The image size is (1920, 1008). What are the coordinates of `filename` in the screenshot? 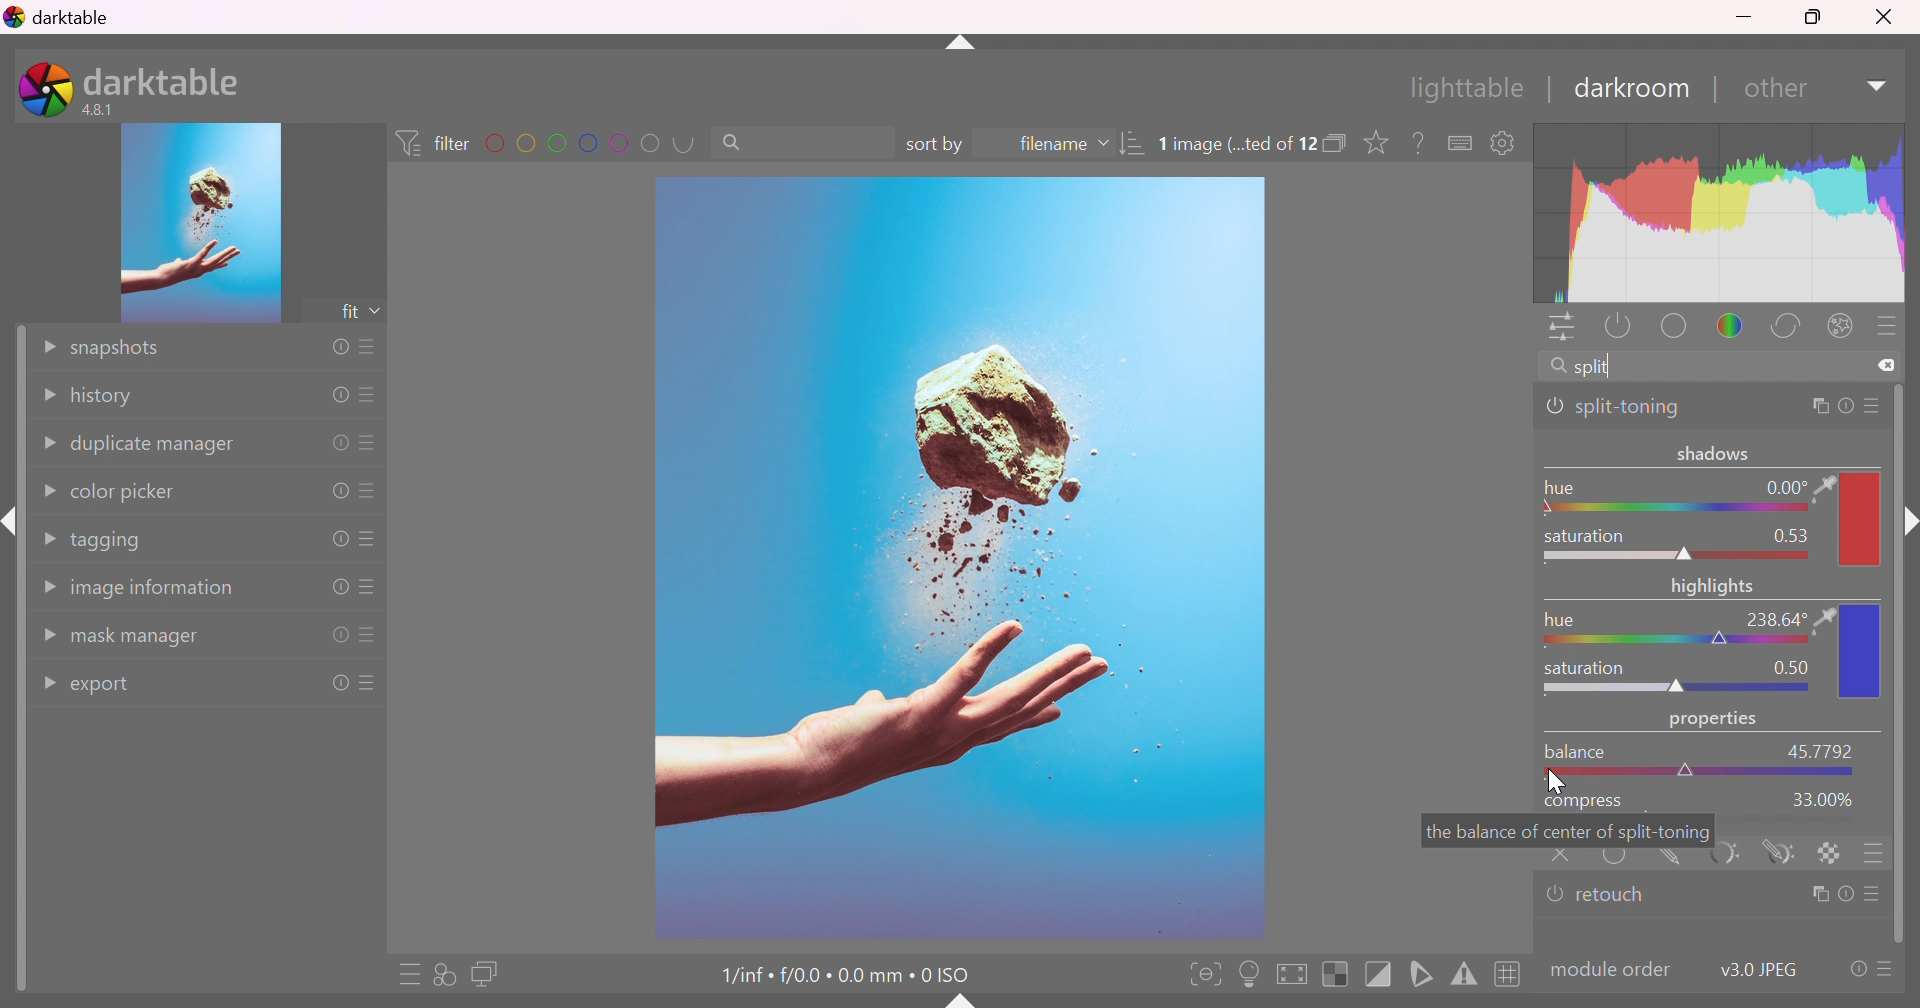 It's located at (1042, 145).